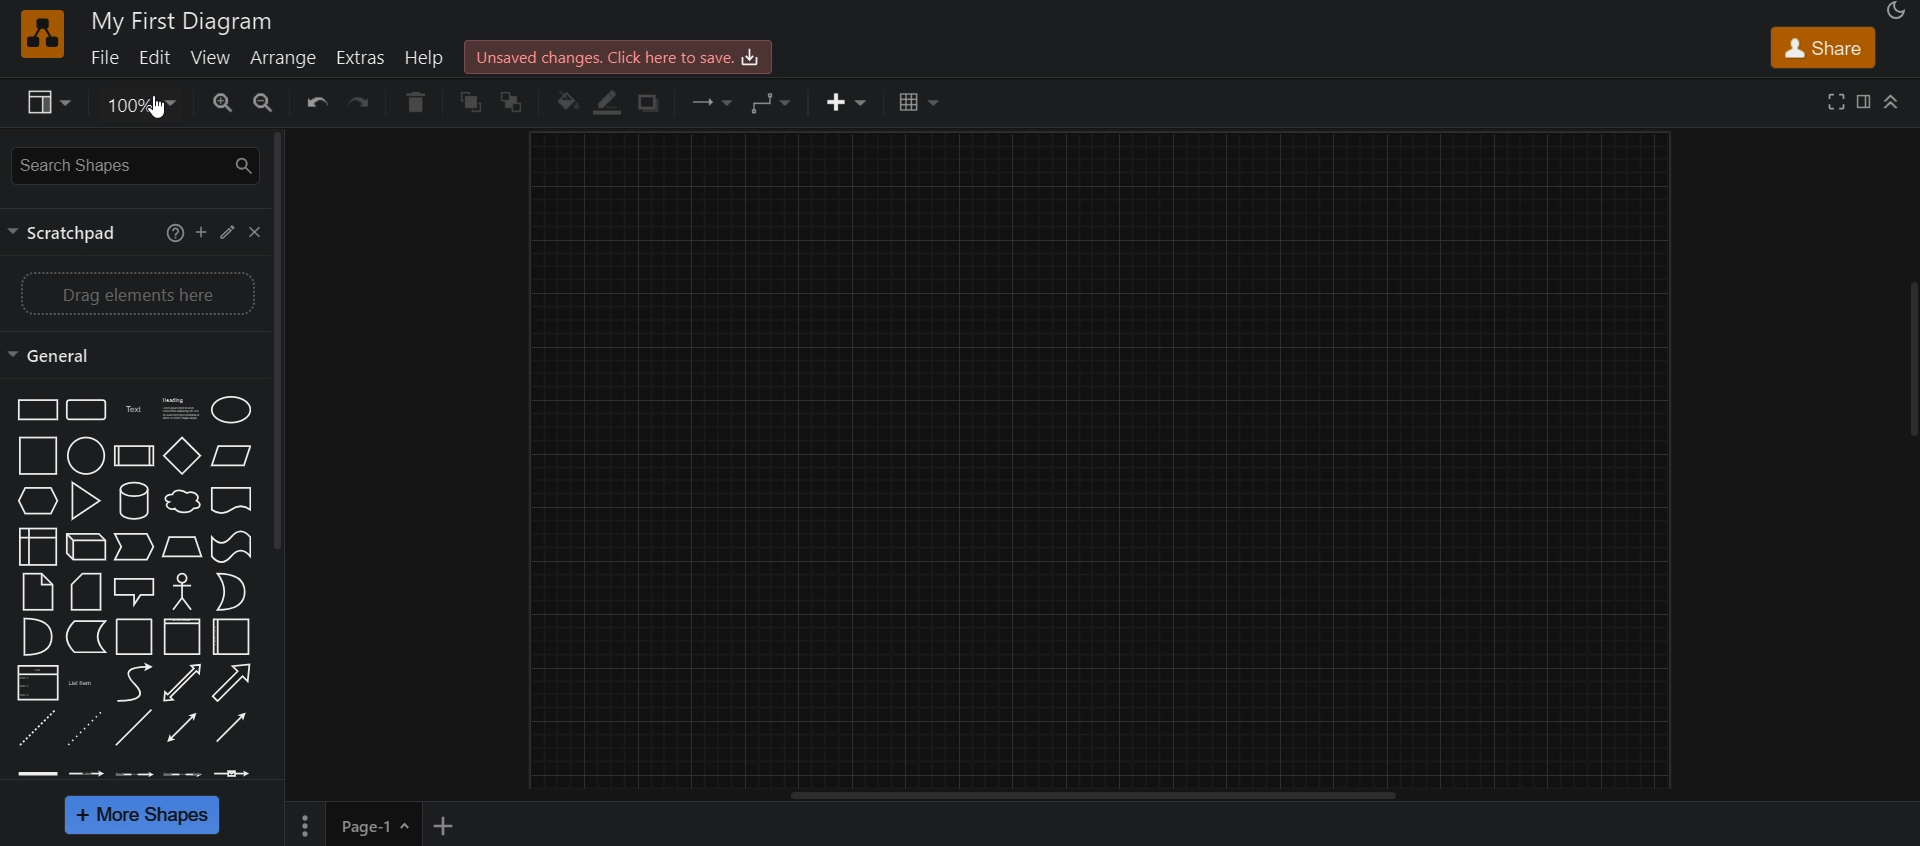 The height and width of the screenshot is (846, 1920). What do you see at coordinates (131, 165) in the screenshot?
I see `search shapes` at bounding box center [131, 165].